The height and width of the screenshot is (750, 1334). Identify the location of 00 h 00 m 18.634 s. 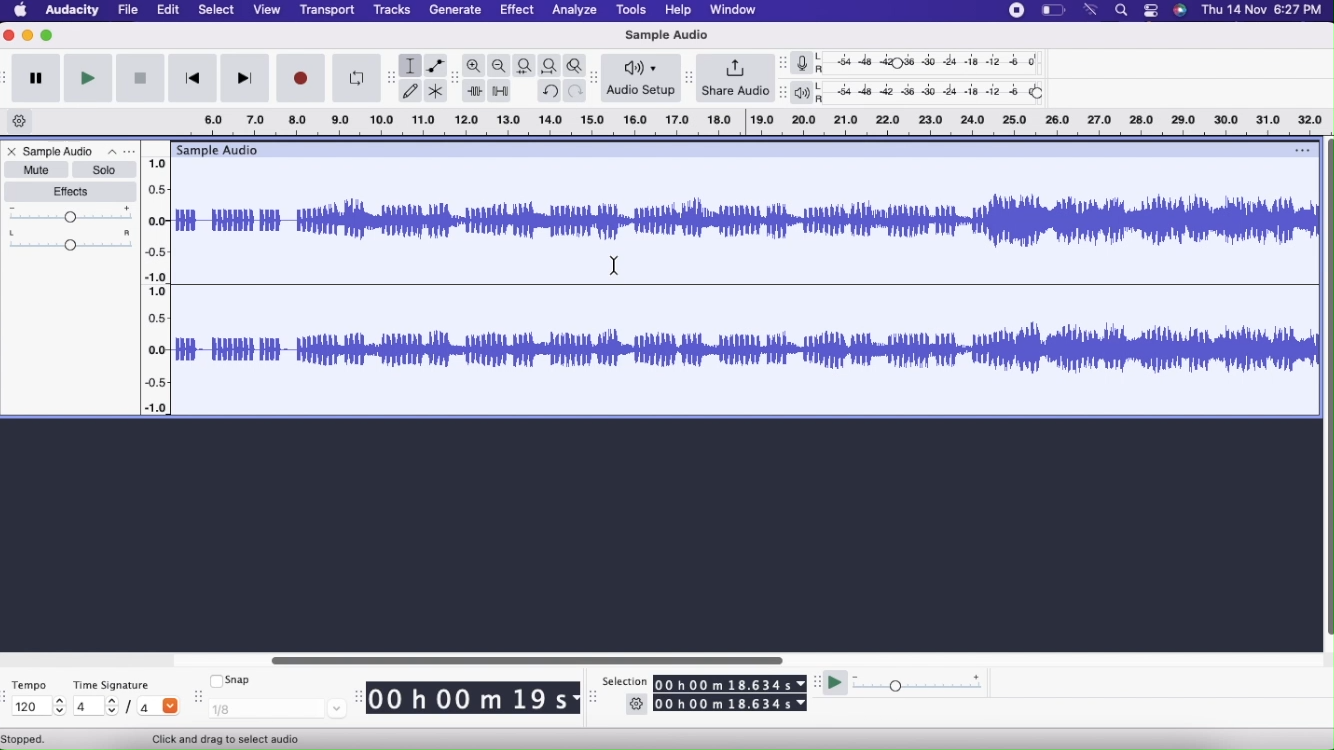
(732, 705).